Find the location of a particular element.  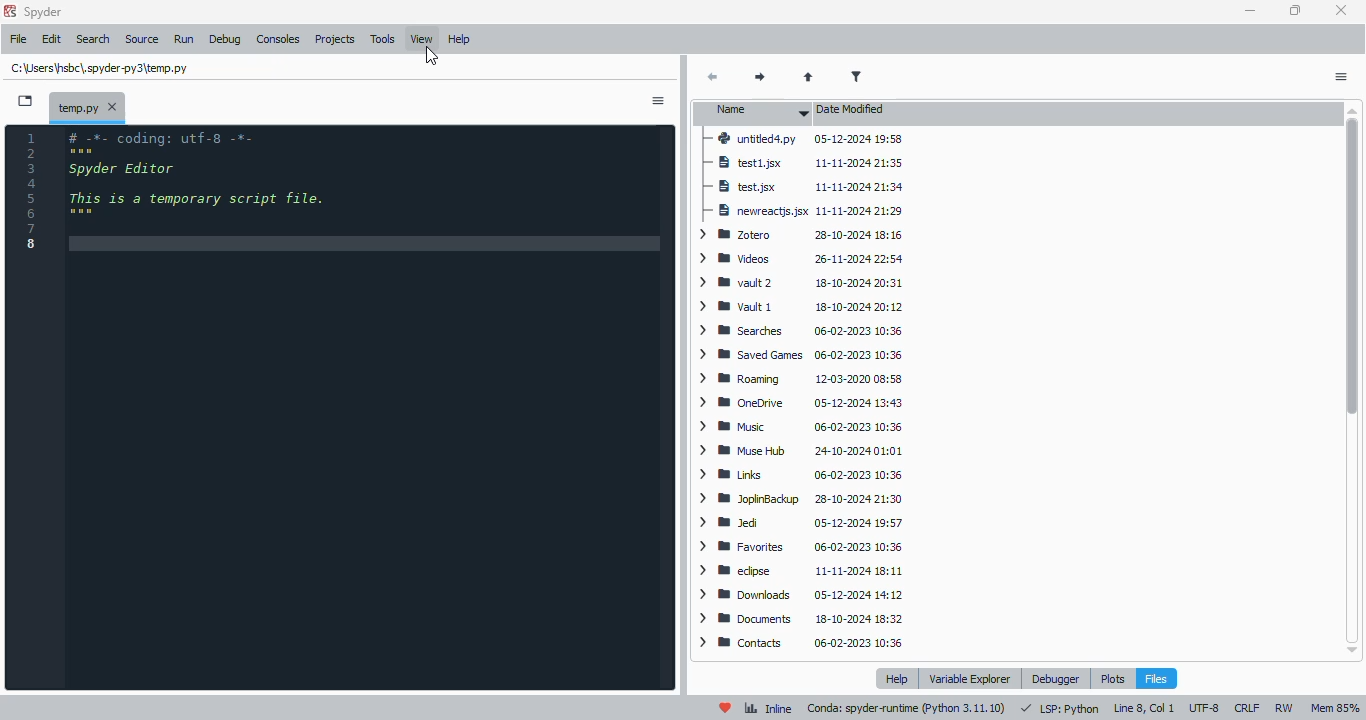

help is located at coordinates (461, 39).